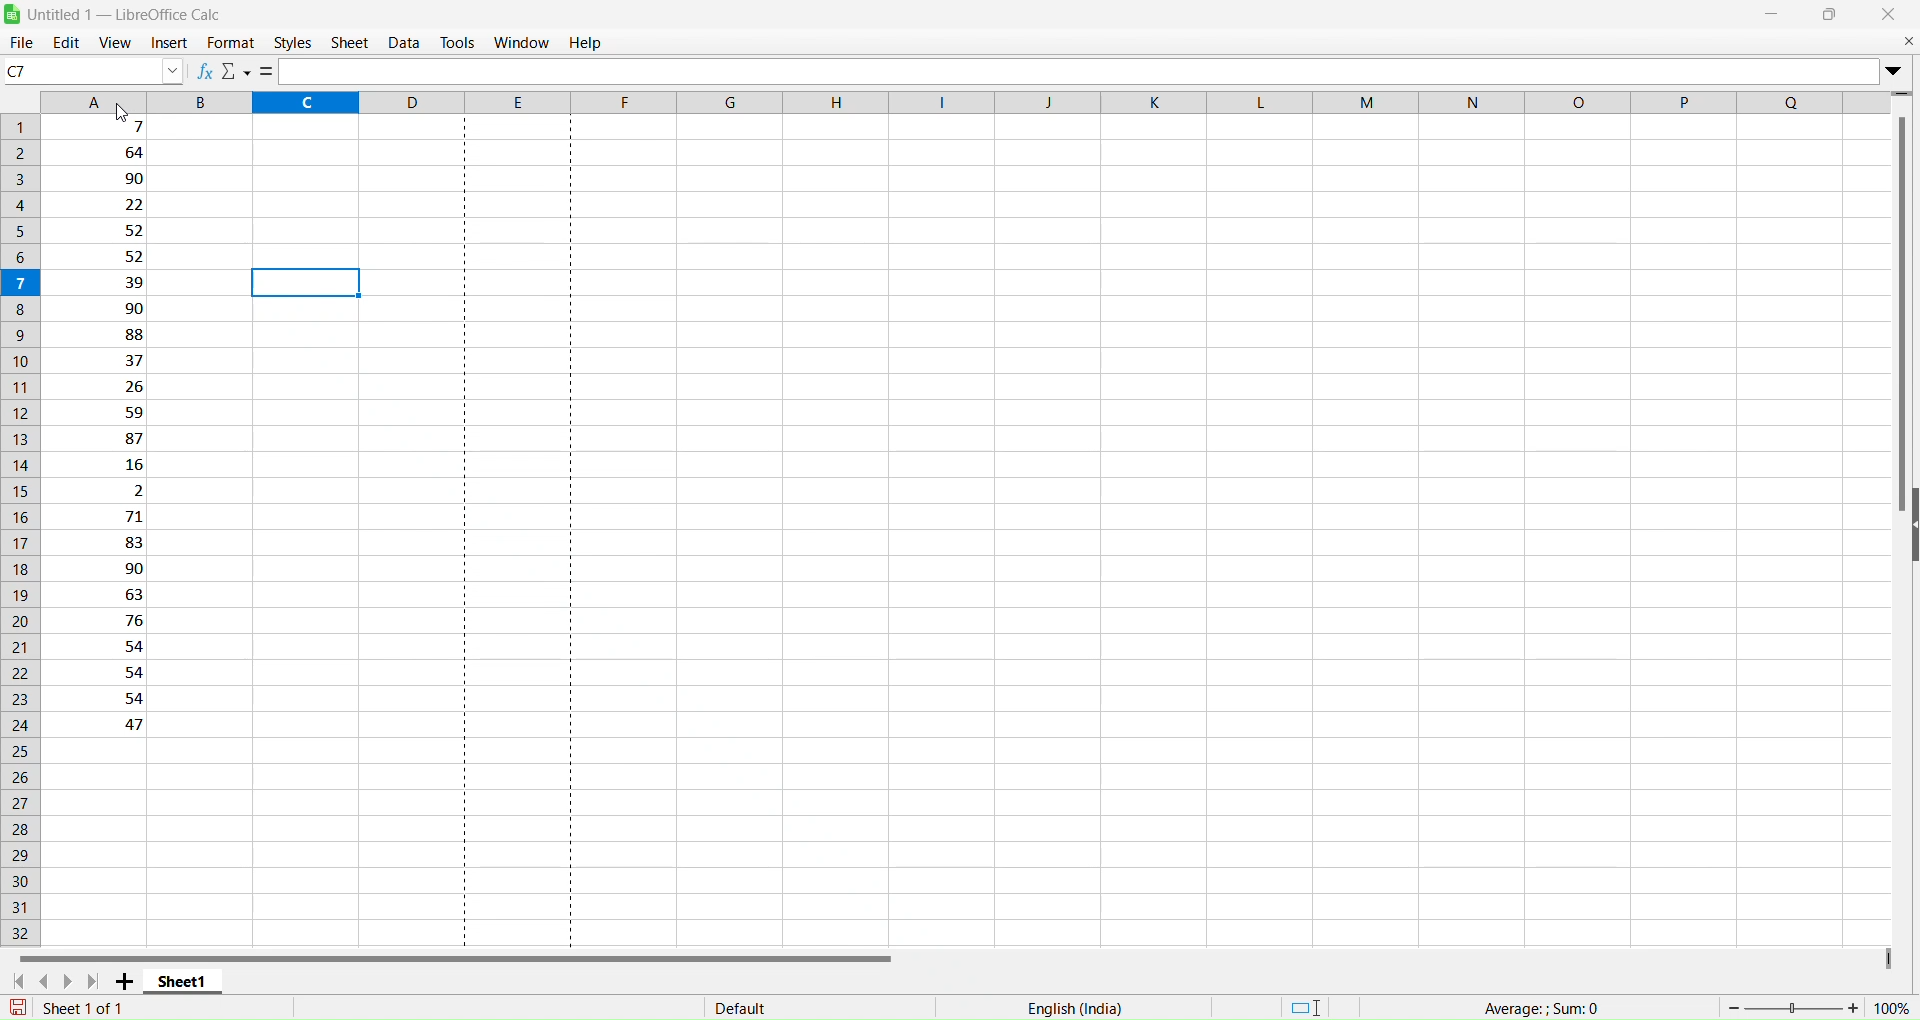 Image resolution: width=1920 pixels, height=1020 pixels. Describe the element at coordinates (1074, 1008) in the screenshot. I see `Language` at that location.